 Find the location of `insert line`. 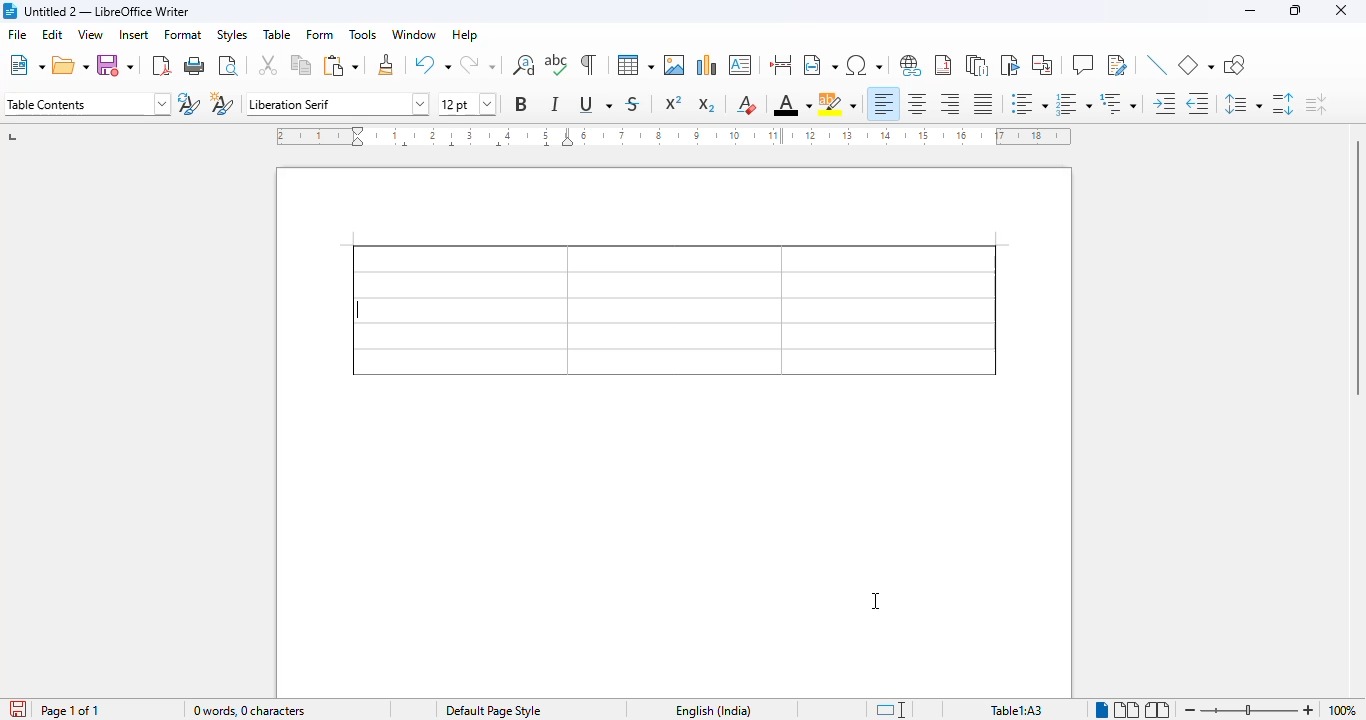

insert line is located at coordinates (1158, 64).